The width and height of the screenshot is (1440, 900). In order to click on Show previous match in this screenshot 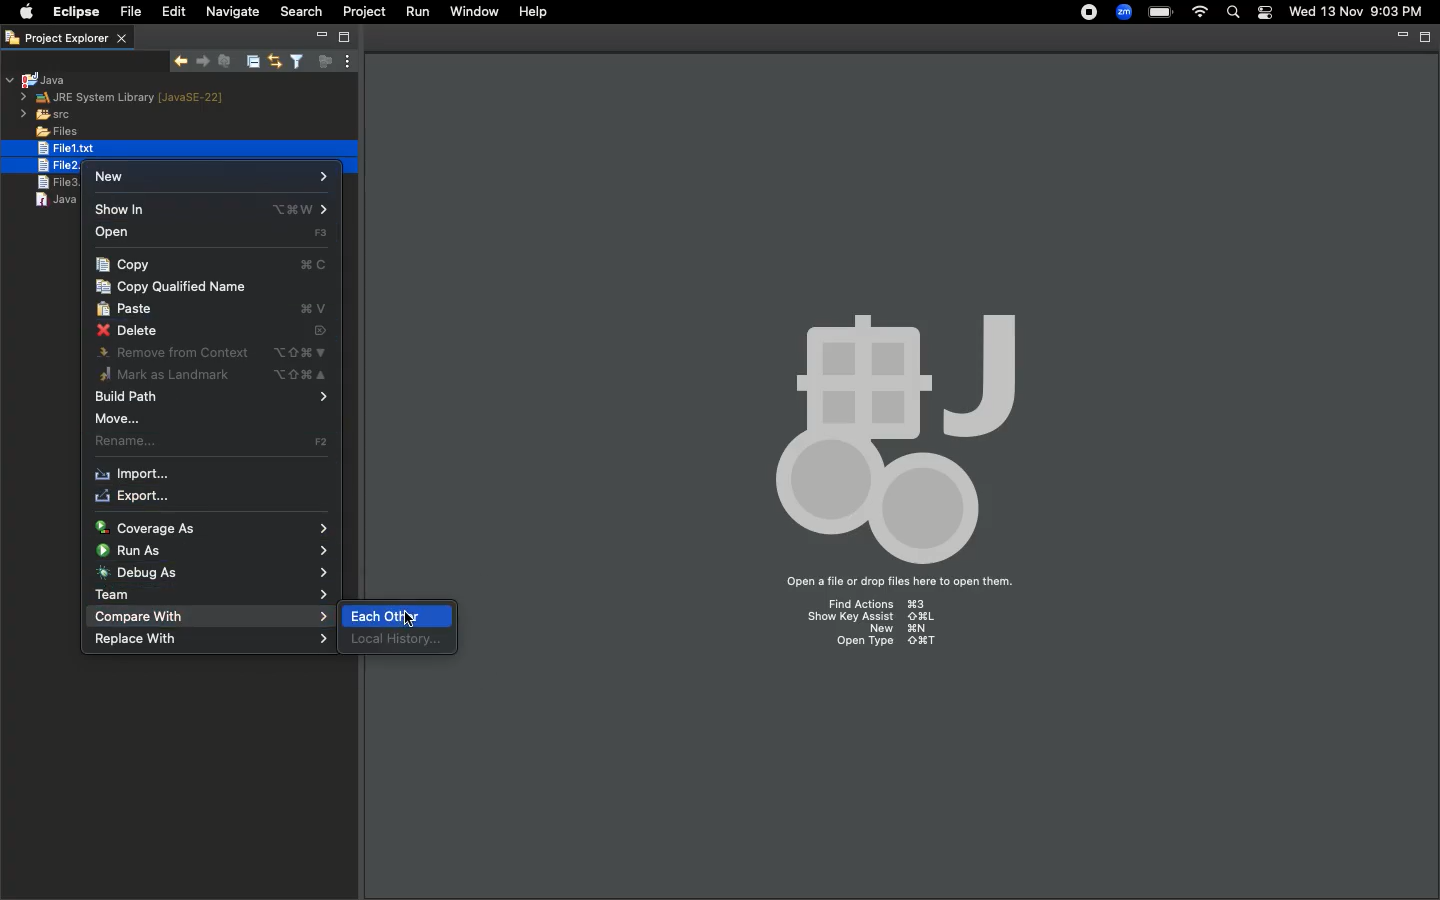, I will do `click(205, 61)`.